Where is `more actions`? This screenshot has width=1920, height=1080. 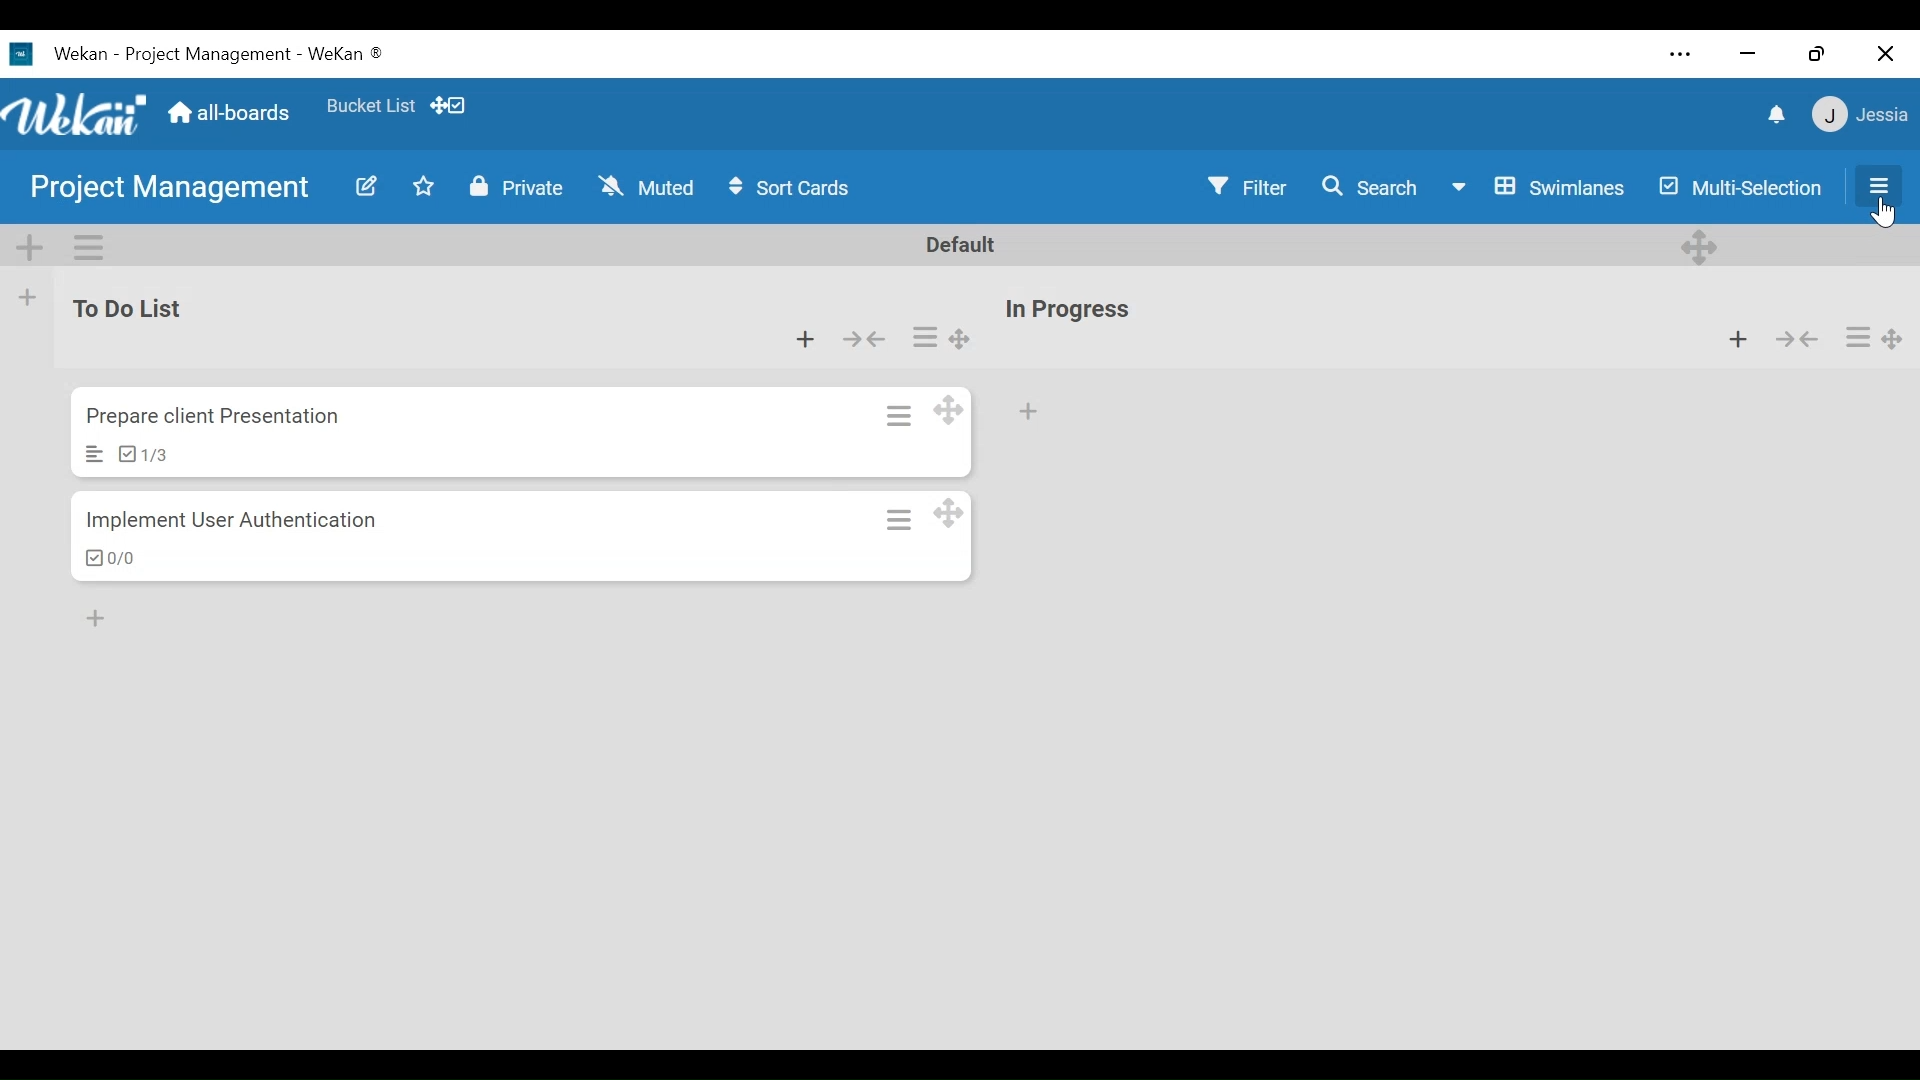
more actions is located at coordinates (1859, 338).